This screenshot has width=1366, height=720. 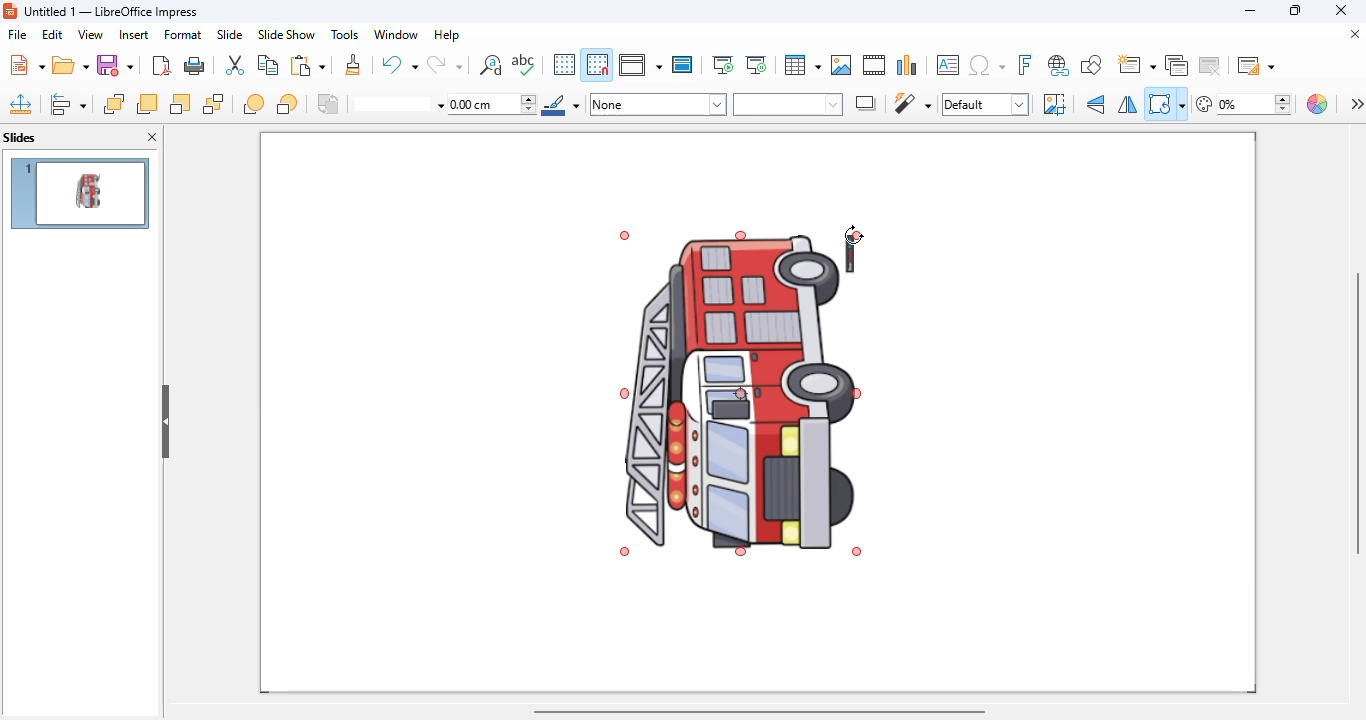 What do you see at coordinates (1354, 33) in the screenshot?
I see `close document` at bounding box center [1354, 33].